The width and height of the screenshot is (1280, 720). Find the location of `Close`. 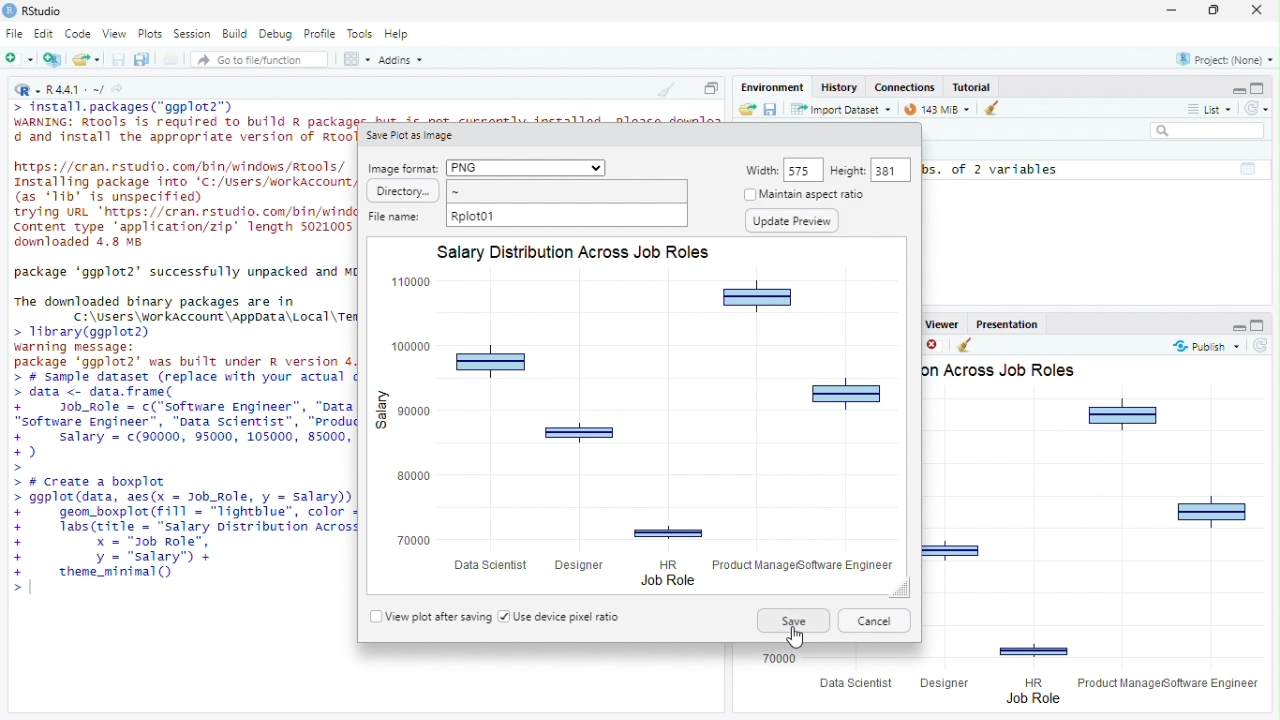

Close is located at coordinates (1260, 10).